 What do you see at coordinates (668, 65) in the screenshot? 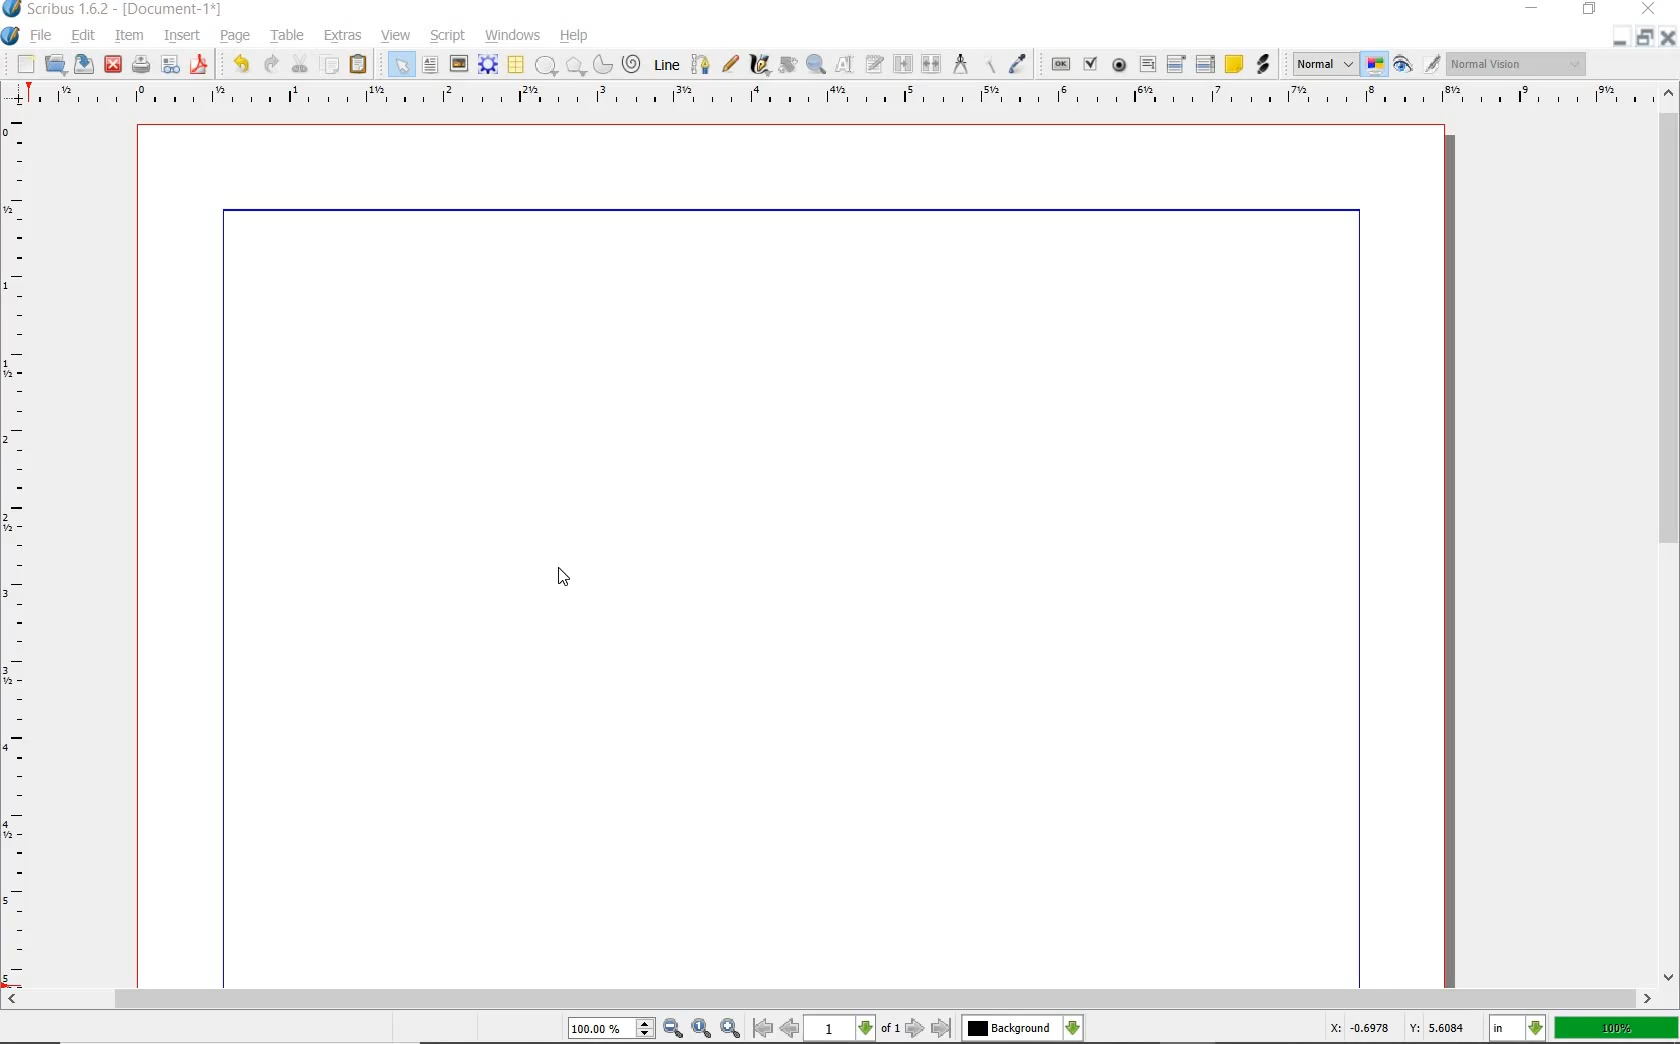
I see `LINE` at bounding box center [668, 65].